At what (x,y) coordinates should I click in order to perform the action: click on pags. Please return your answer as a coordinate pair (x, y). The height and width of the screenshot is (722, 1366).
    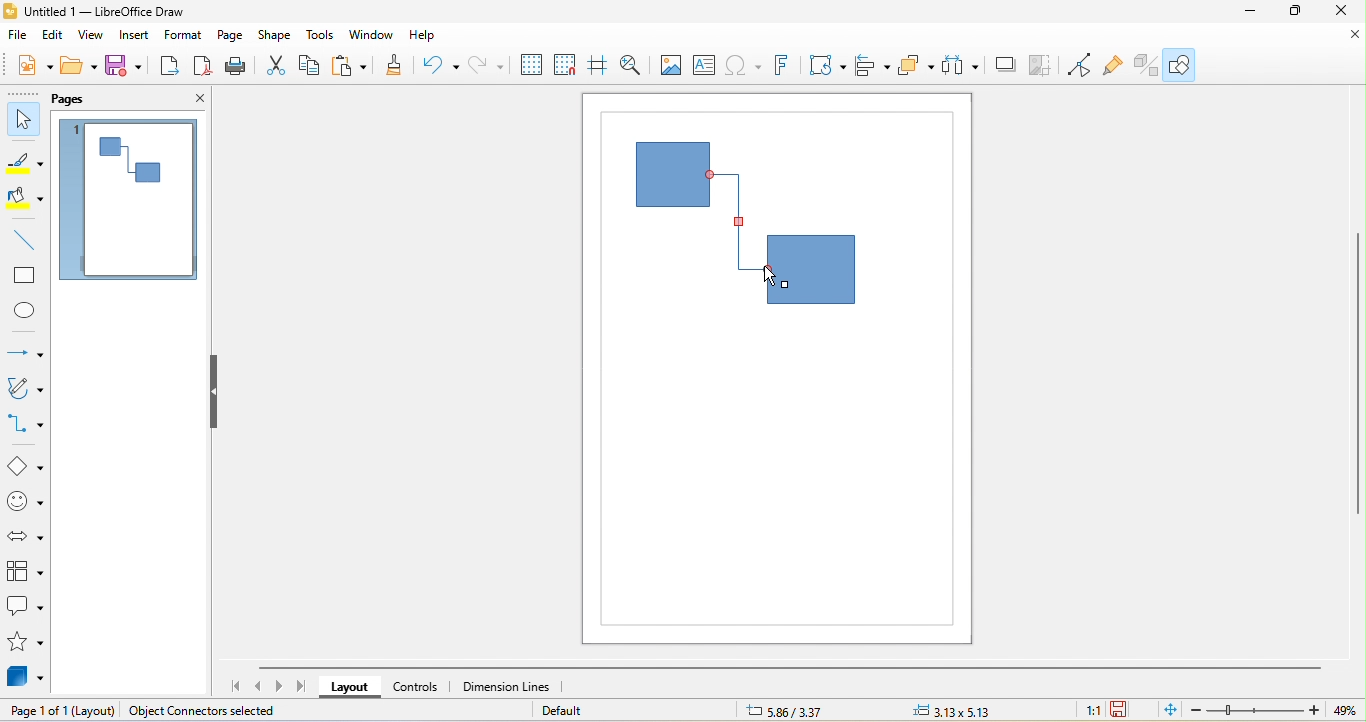
    Looking at the image, I should click on (80, 101).